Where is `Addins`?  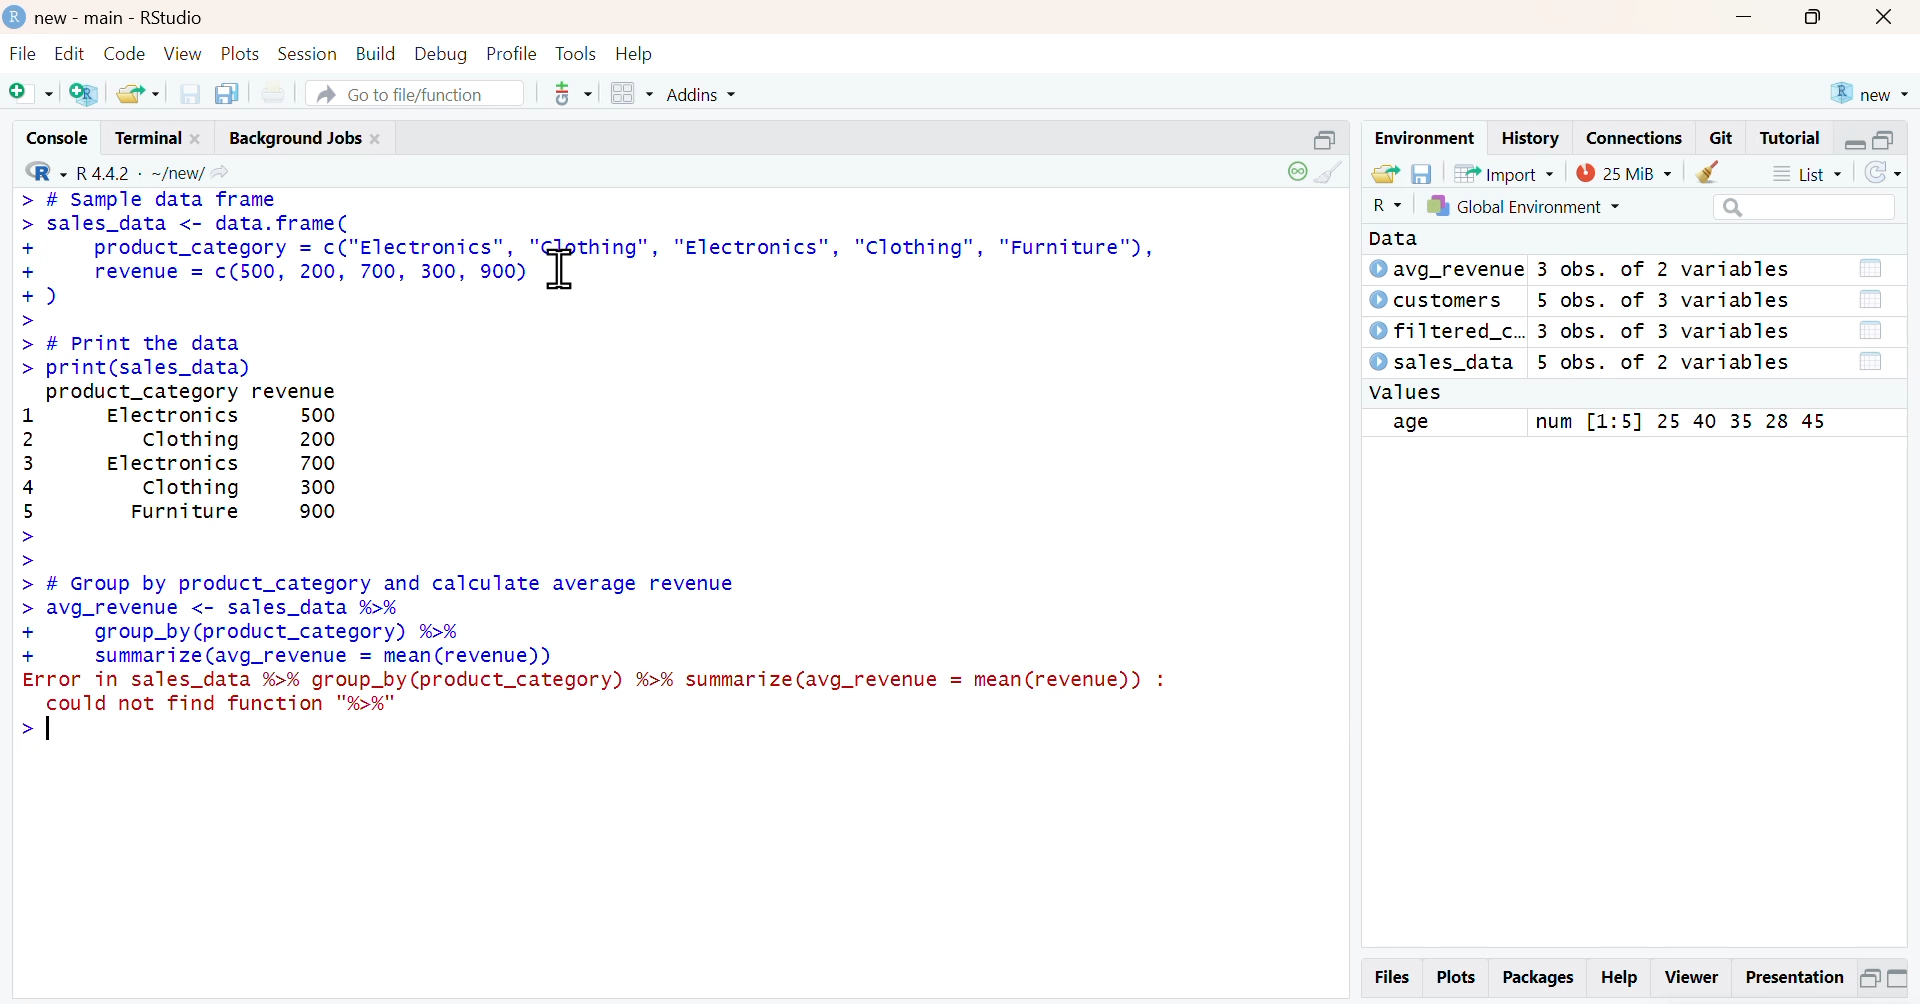
Addins is located at coordinates (698, 94).